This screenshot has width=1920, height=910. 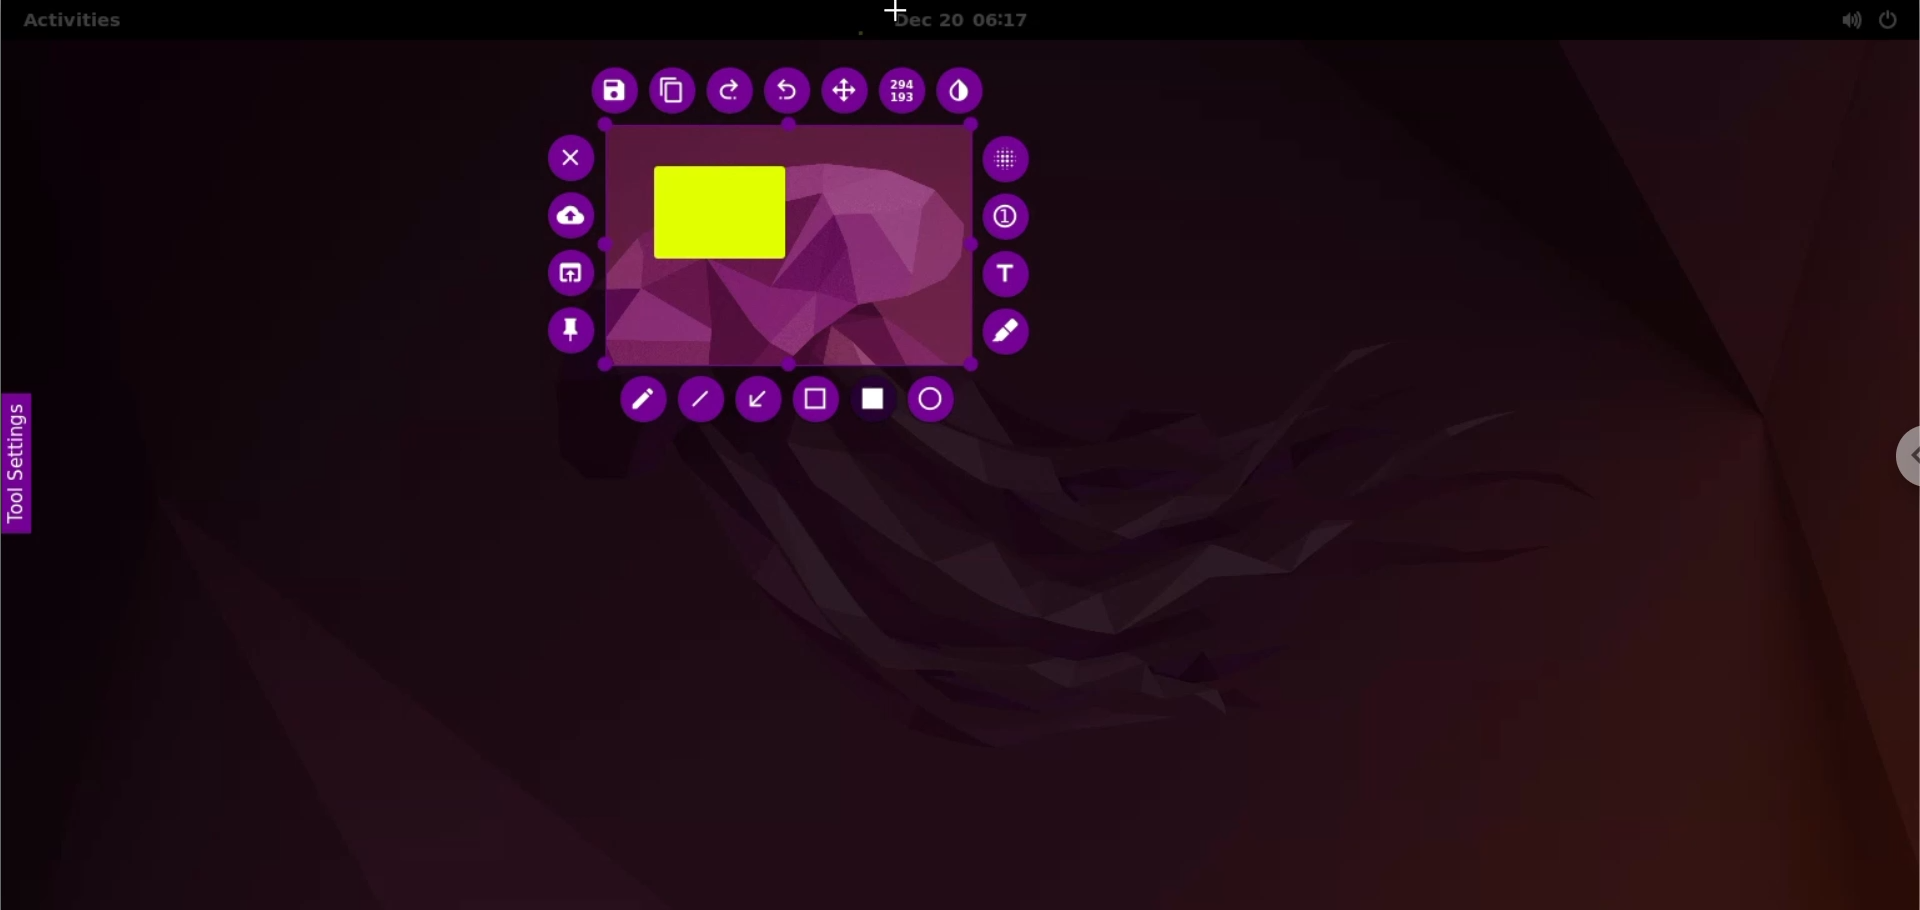 What do you see at coordinates (565, 157) in the screenshot?
I see `cancel capture` at bounding box center [565, 157].